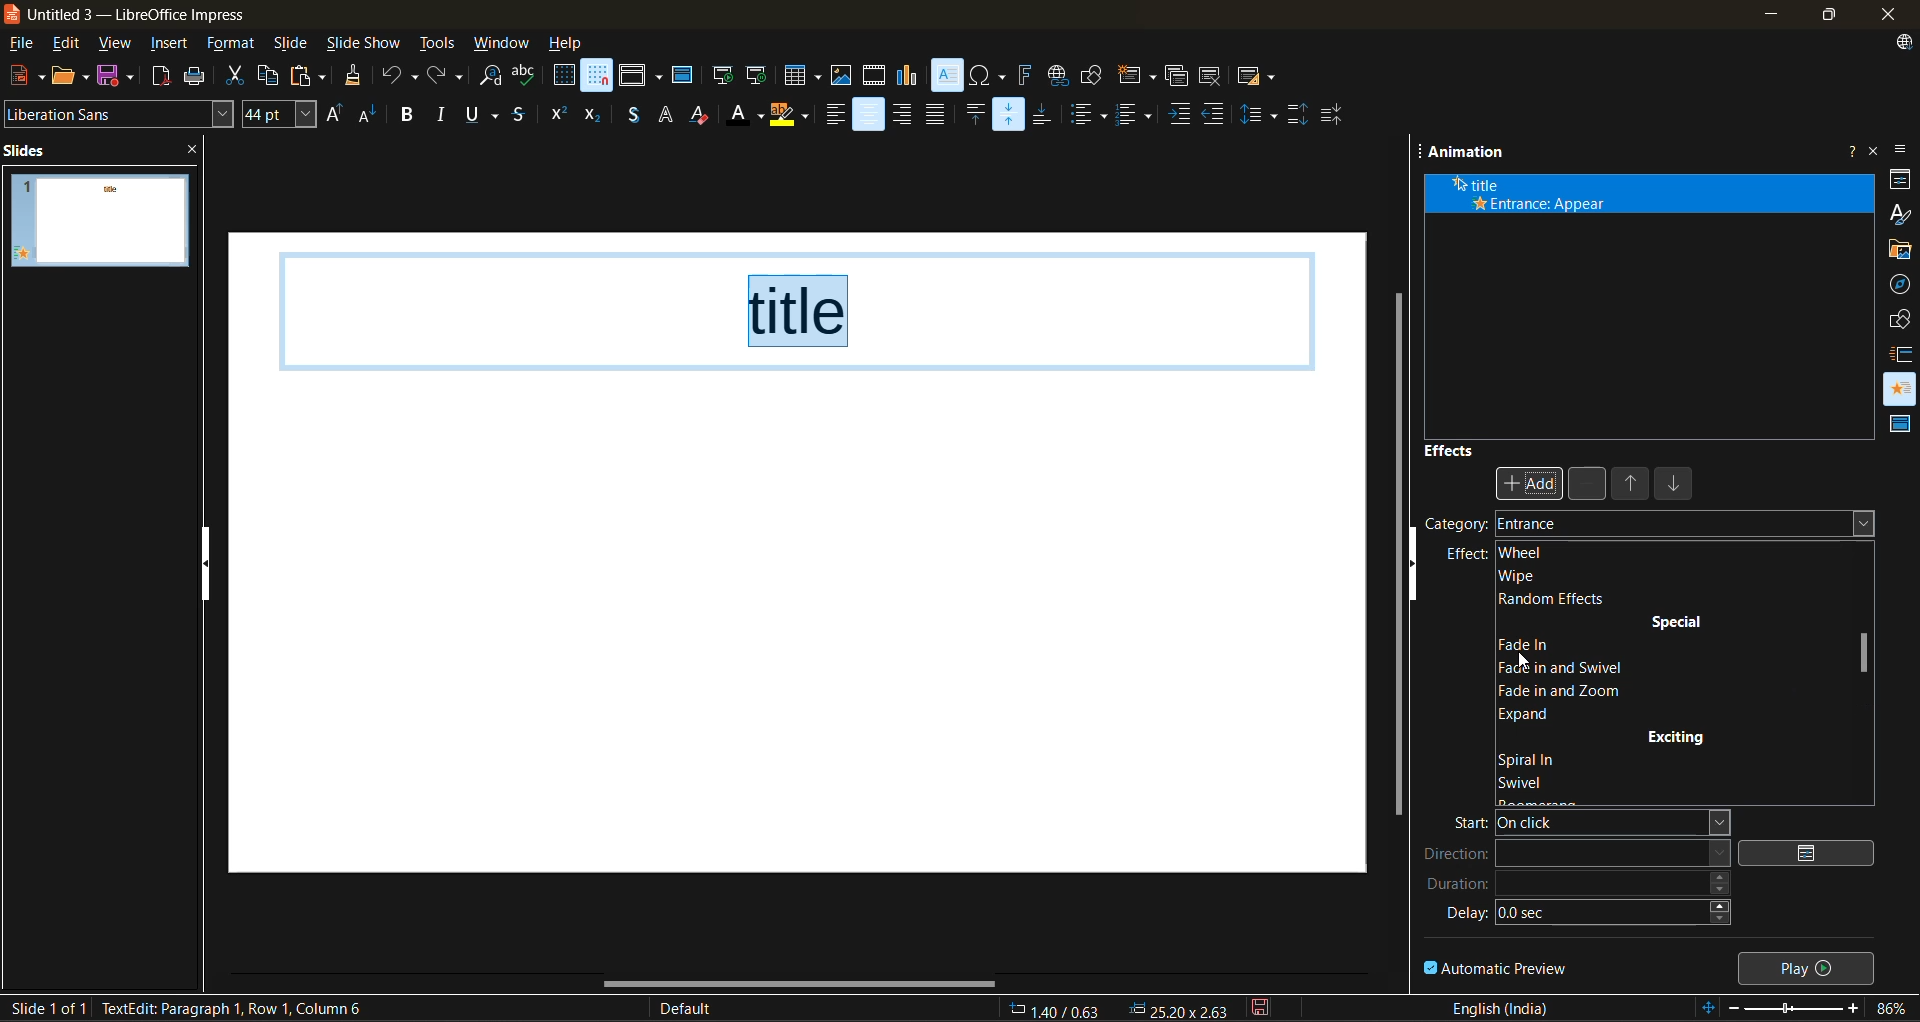  Describe the element at coordinates (1901, 284) in the screenshot. I see `navigator` at that location.